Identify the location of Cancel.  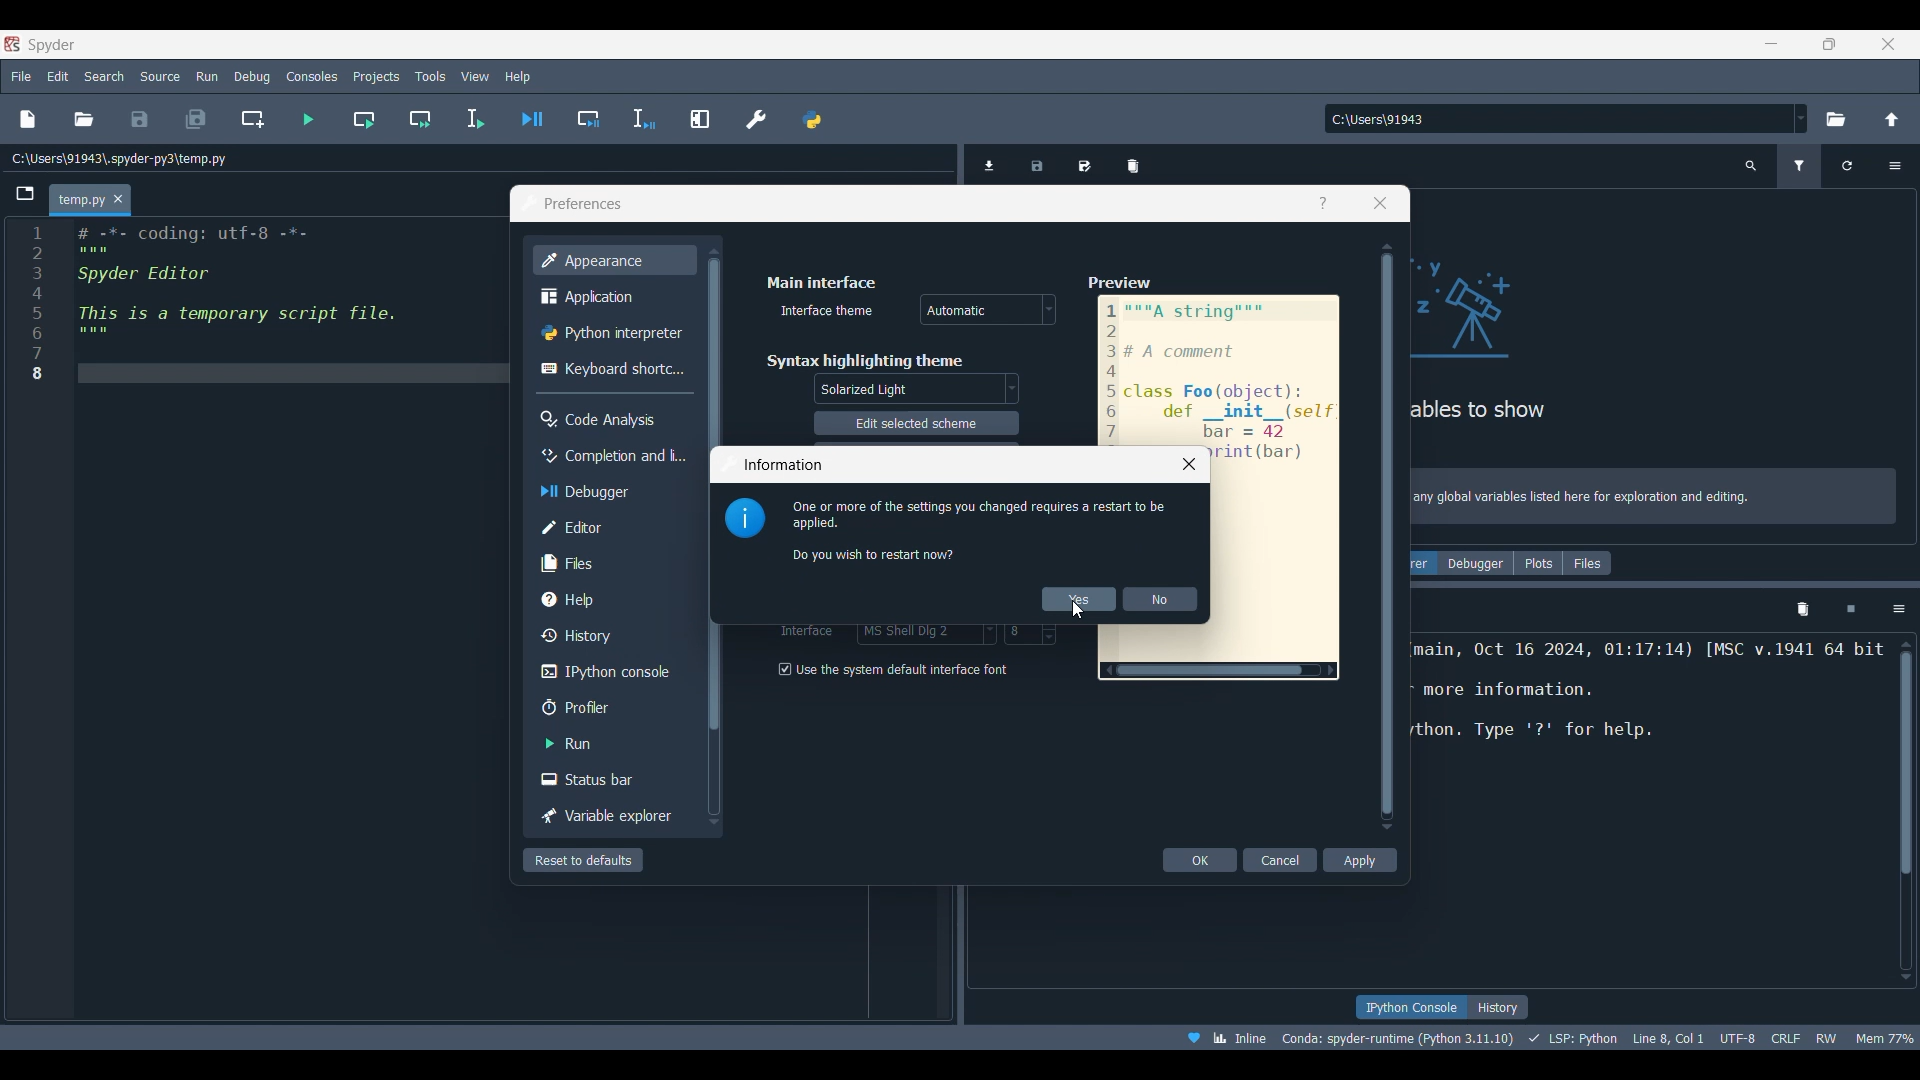
(1280, 860).